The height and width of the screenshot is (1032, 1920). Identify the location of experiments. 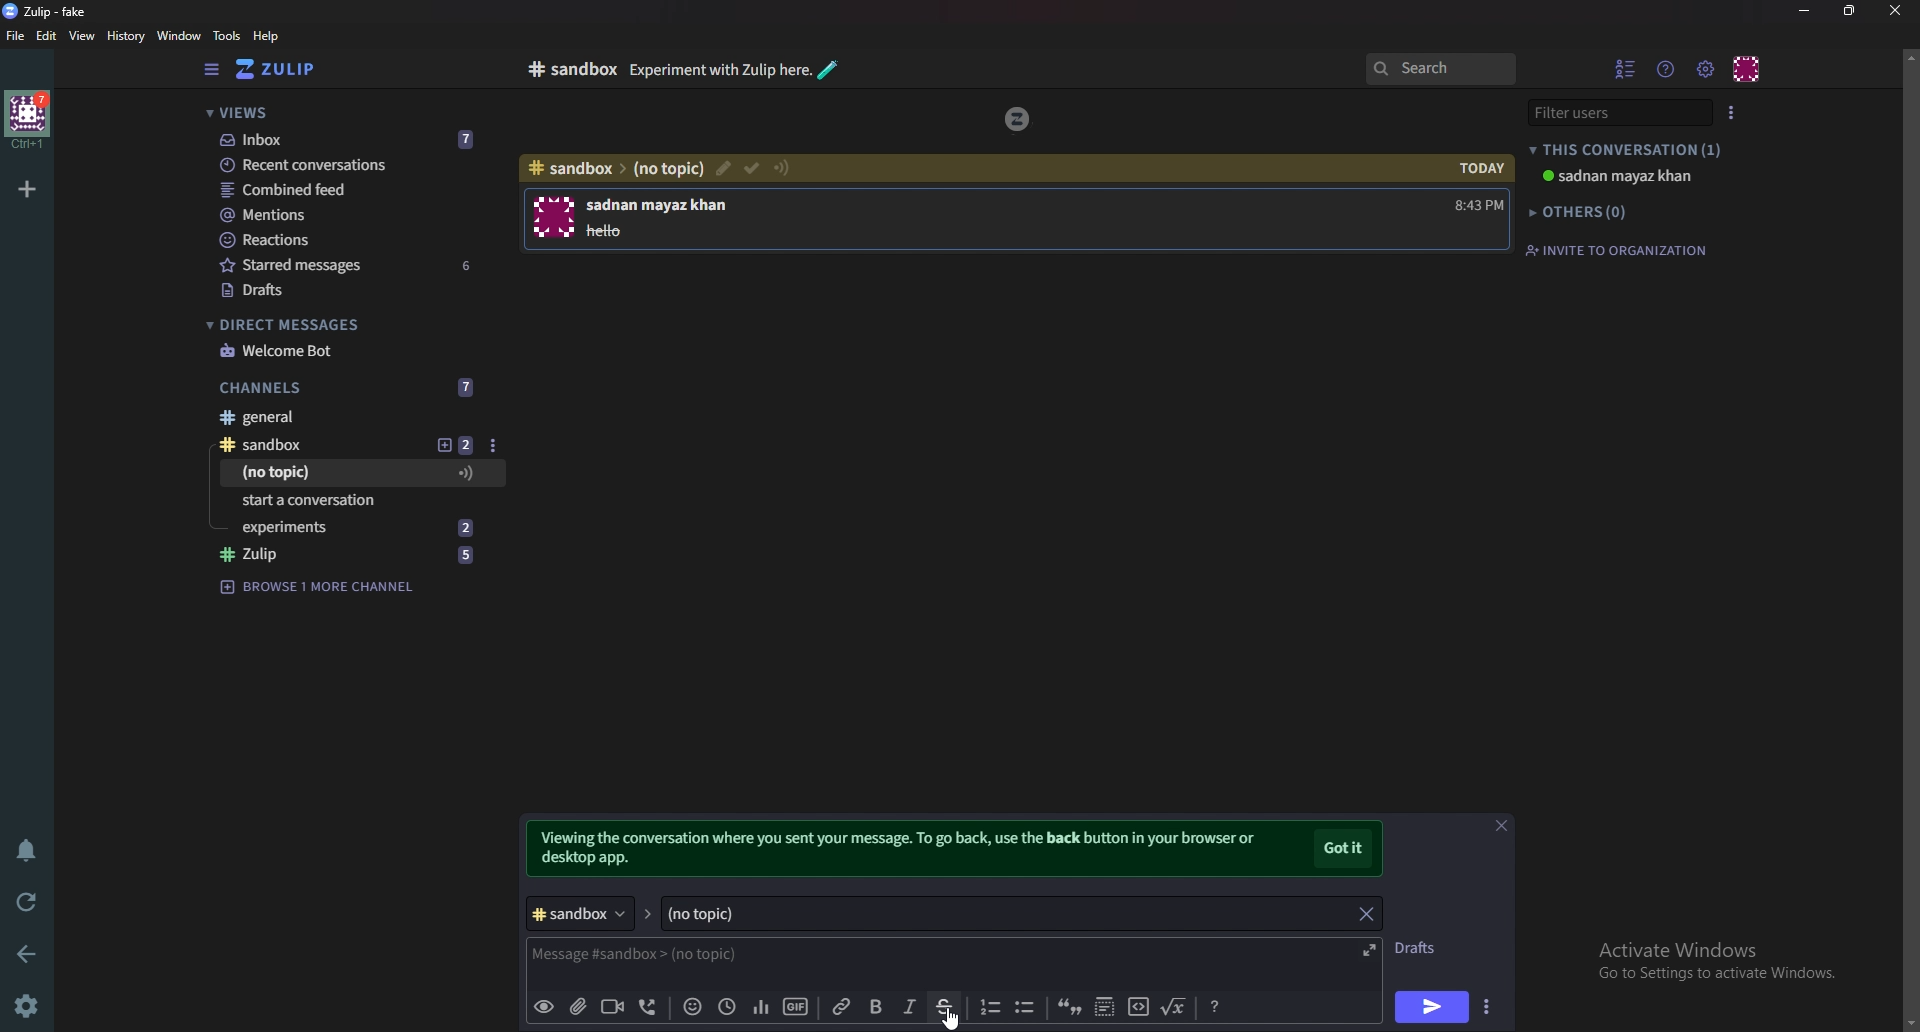
(364, 528).